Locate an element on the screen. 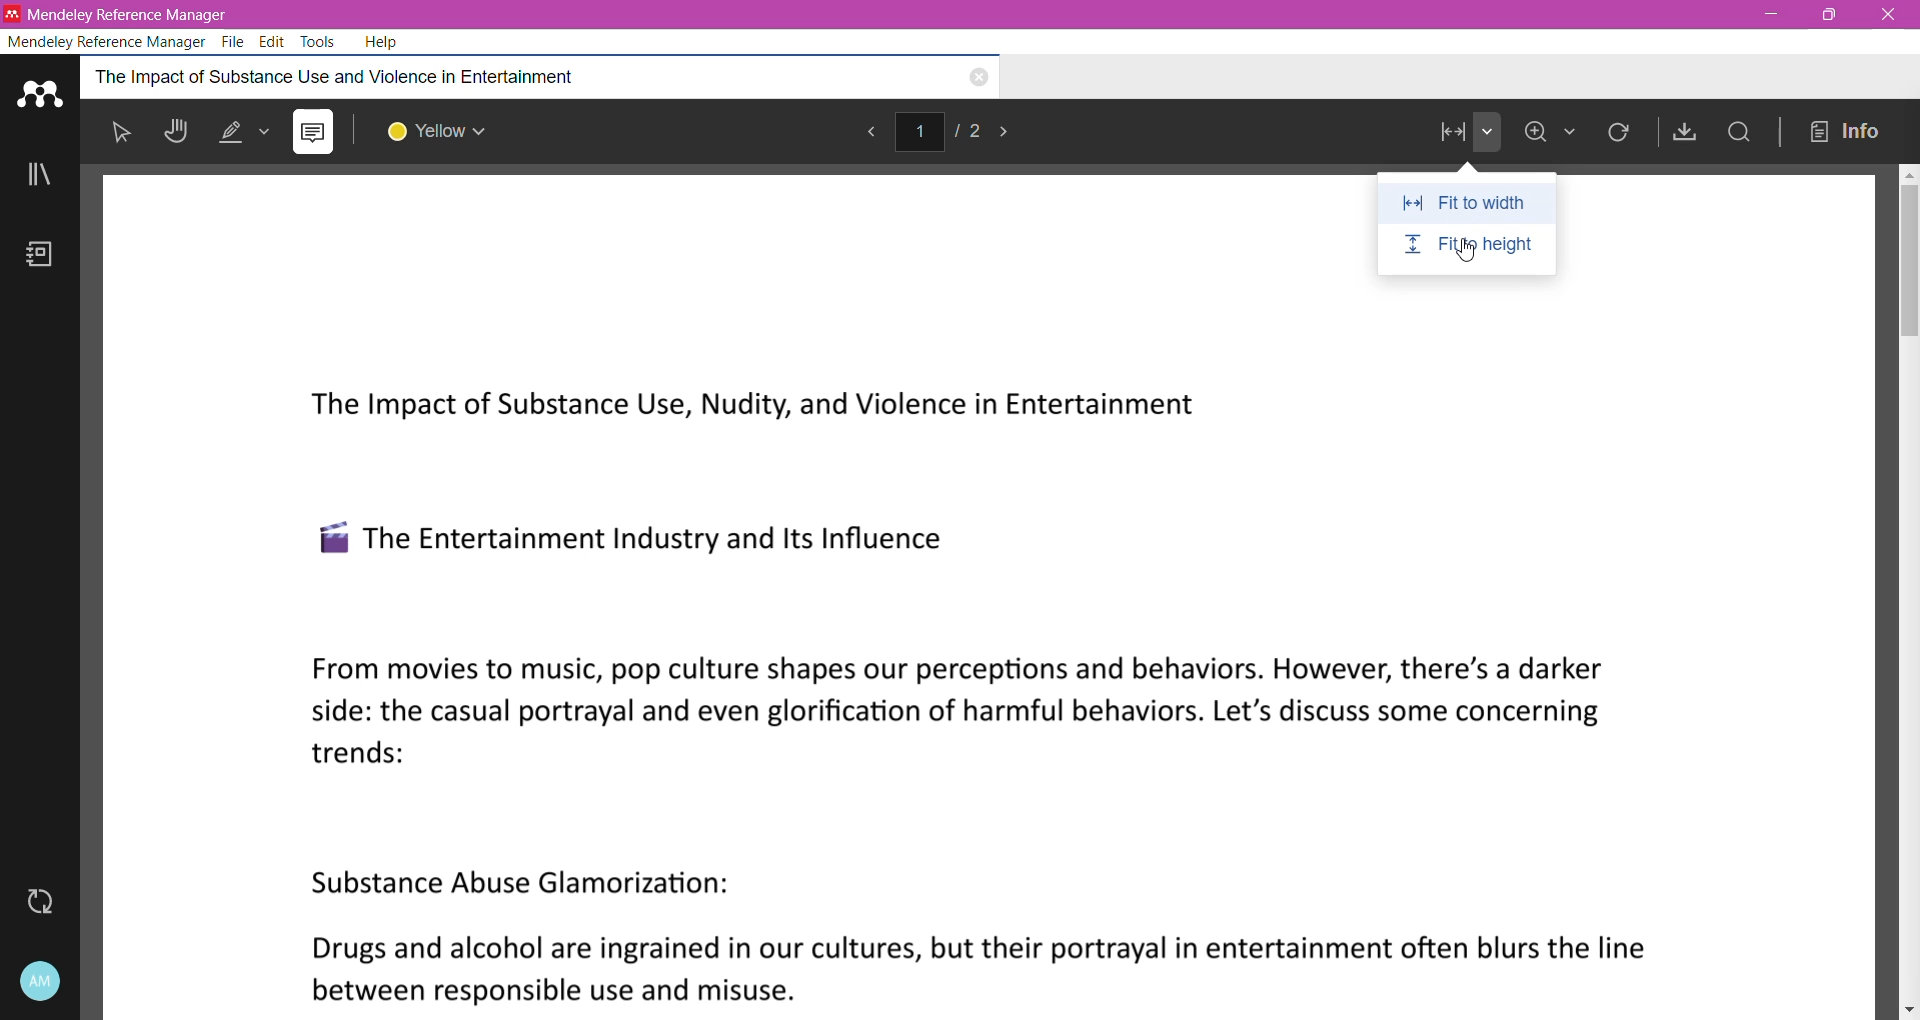  Minimize is located at coordinates (1771, 15).